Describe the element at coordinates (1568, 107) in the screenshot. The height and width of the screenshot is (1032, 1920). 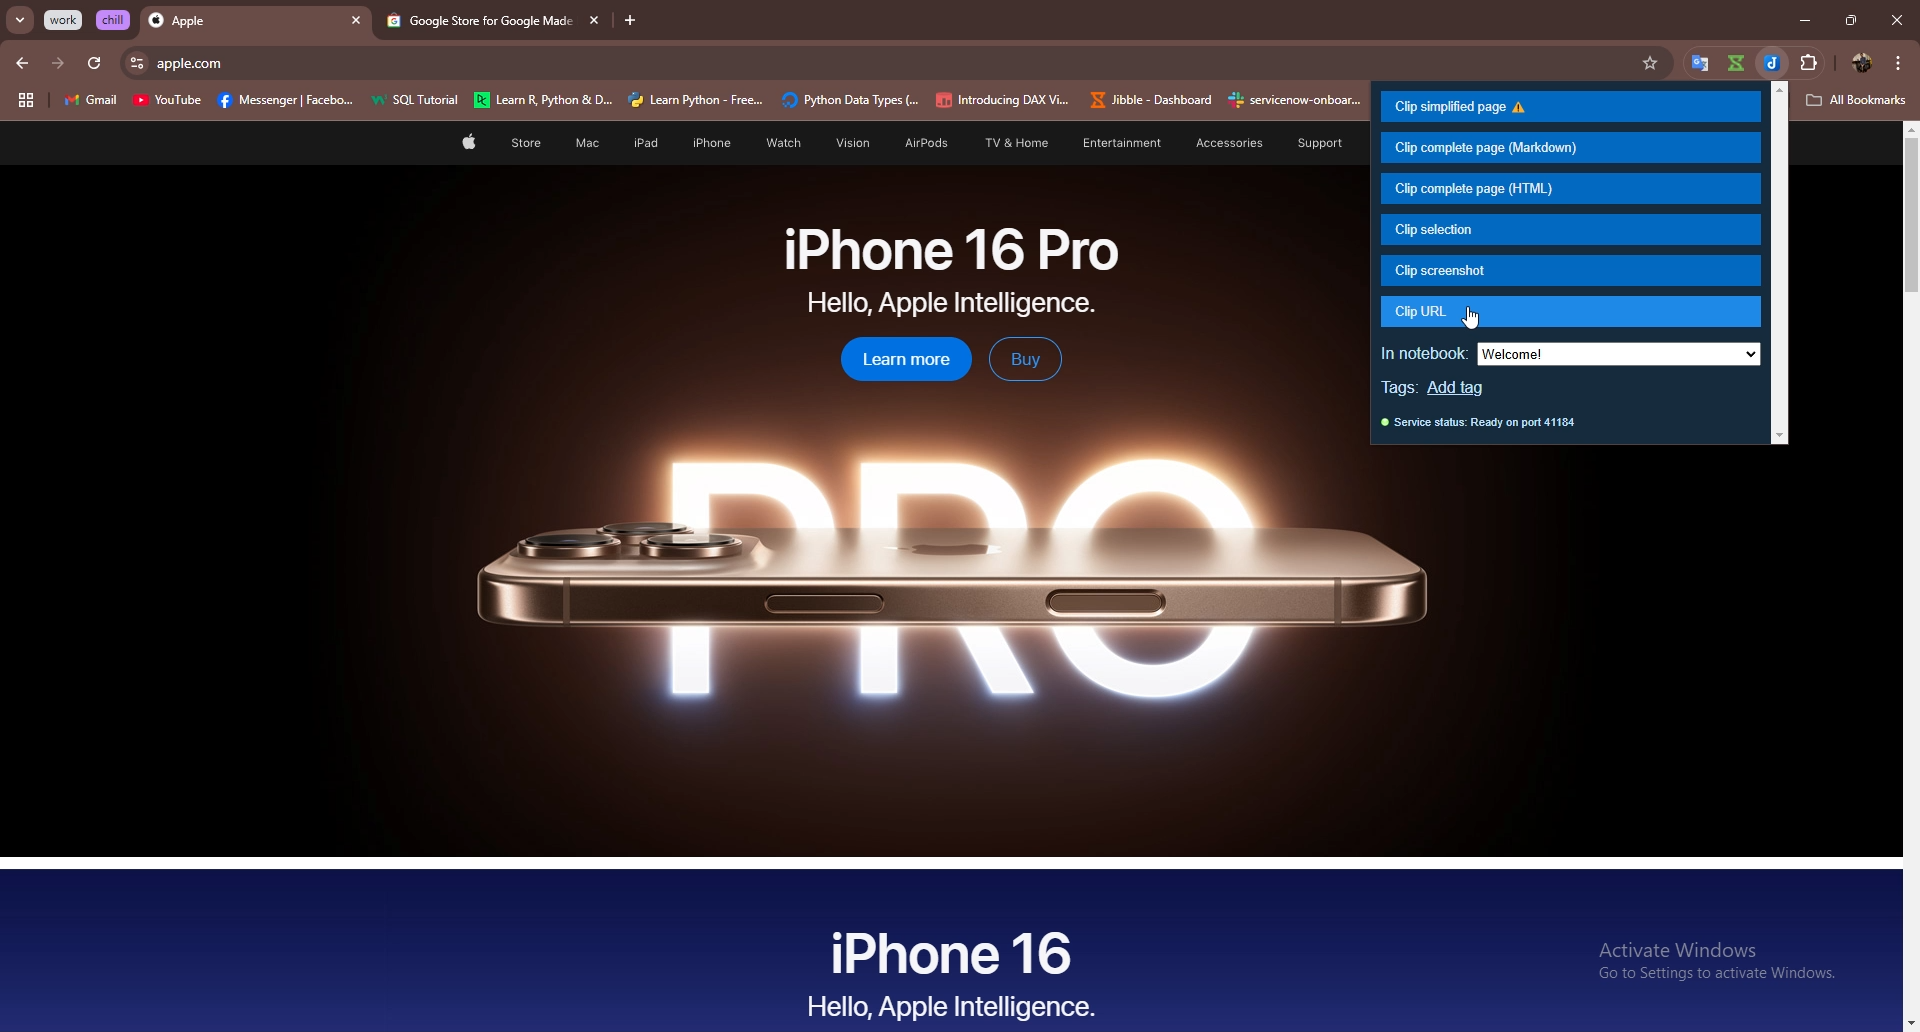
I see `clip simplified page` at that location.